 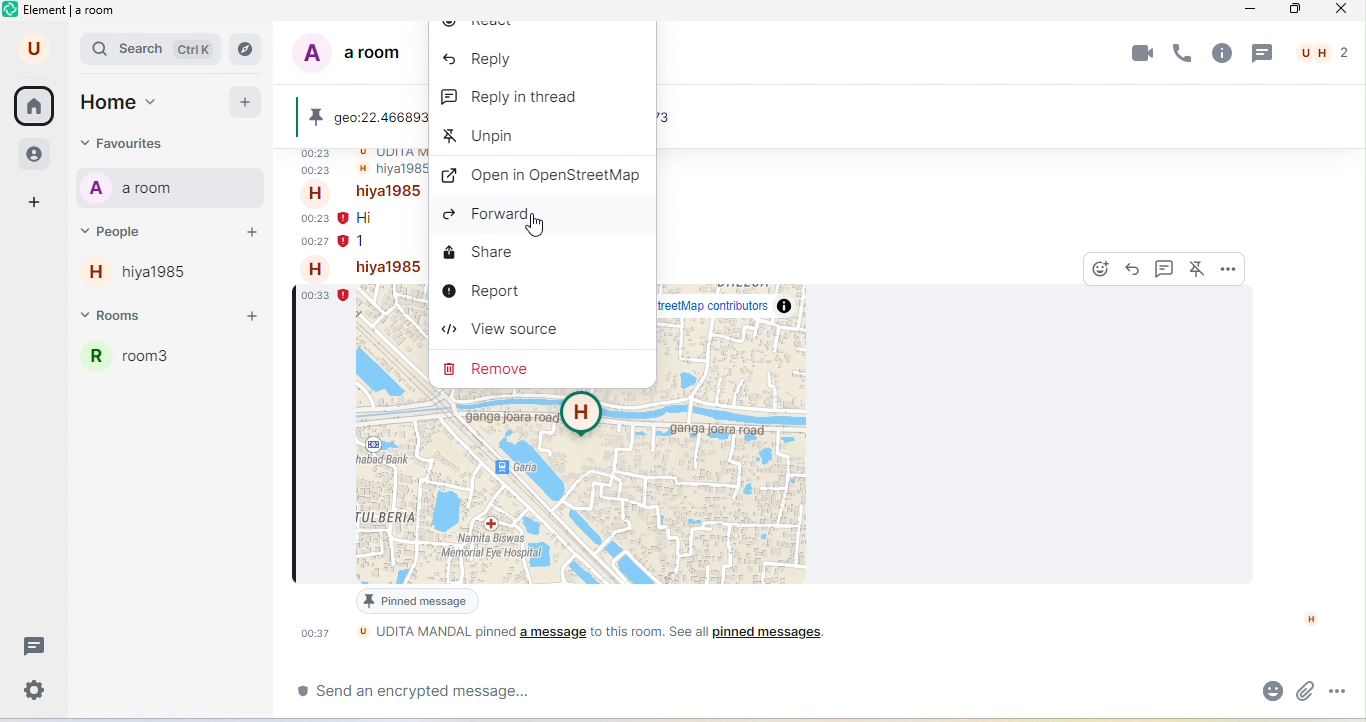 I want to click on favourites, so click(x=155, y=143).